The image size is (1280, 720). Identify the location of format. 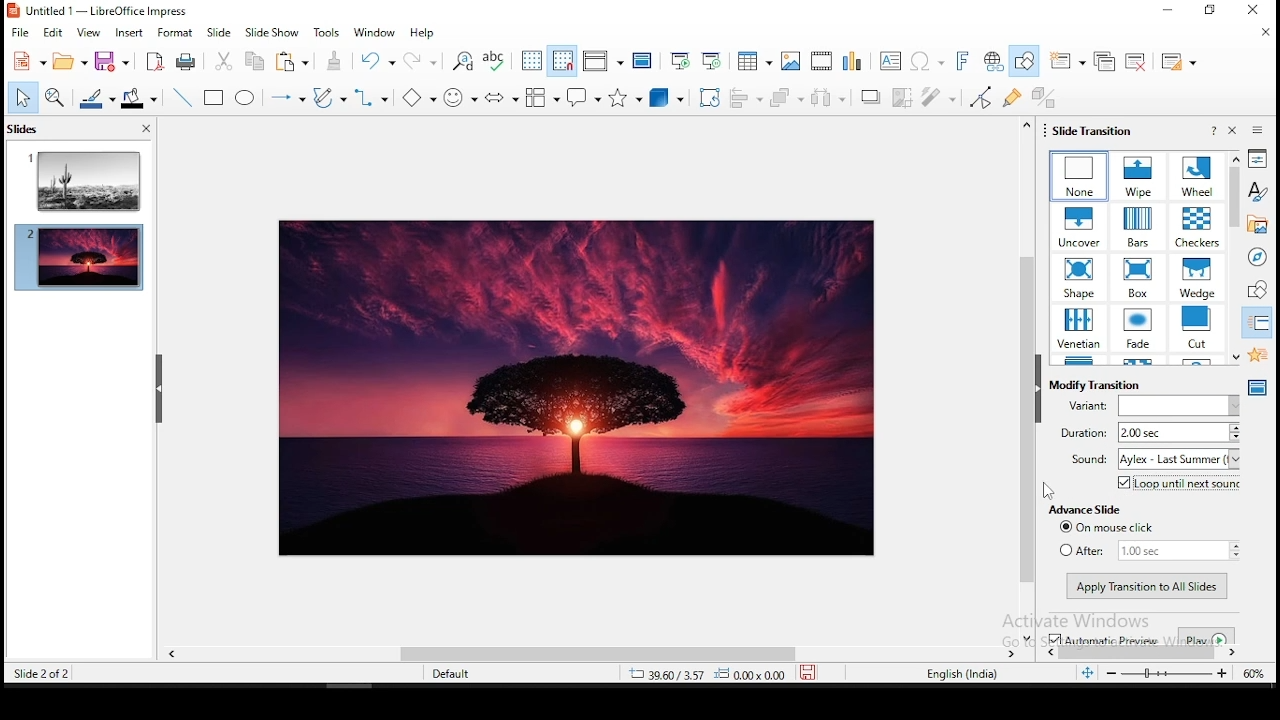
(175, 31).